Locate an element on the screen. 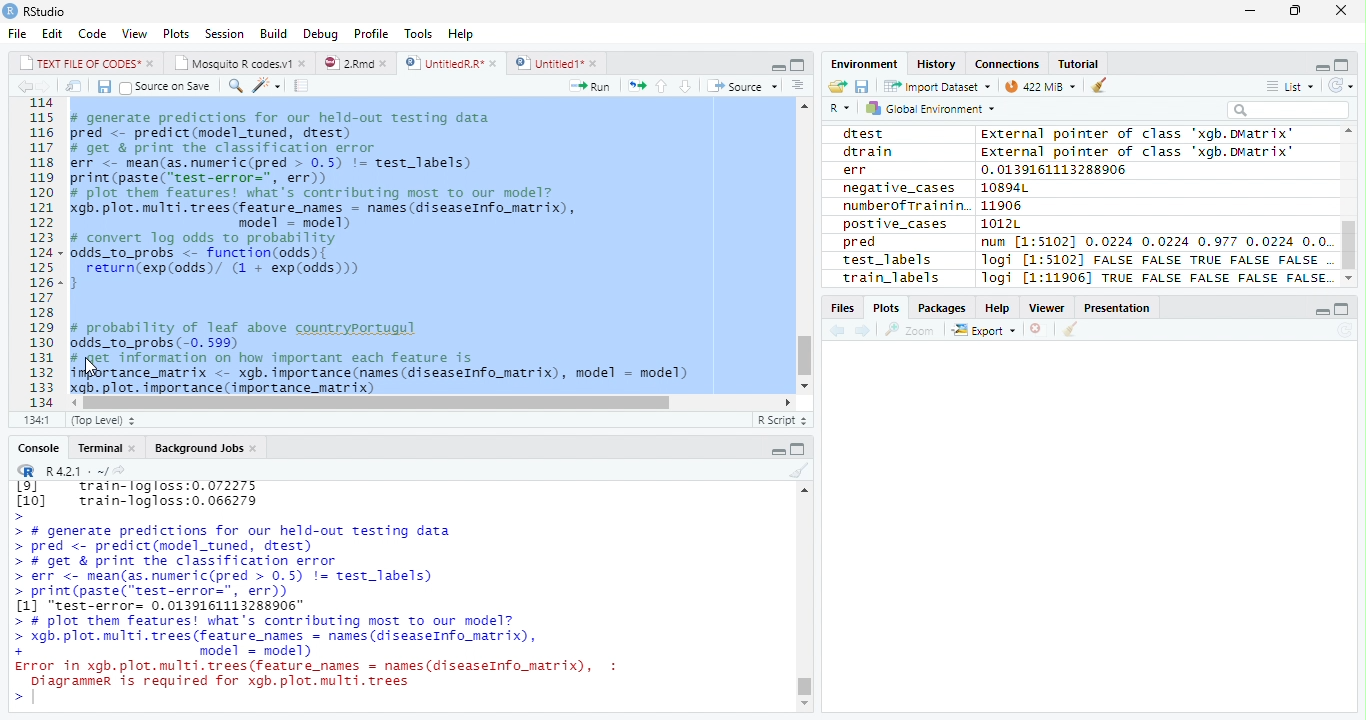 The height and width of the screenshot is (720, 1366). Mosquito R codes1 is located at coordinates (241, 63).